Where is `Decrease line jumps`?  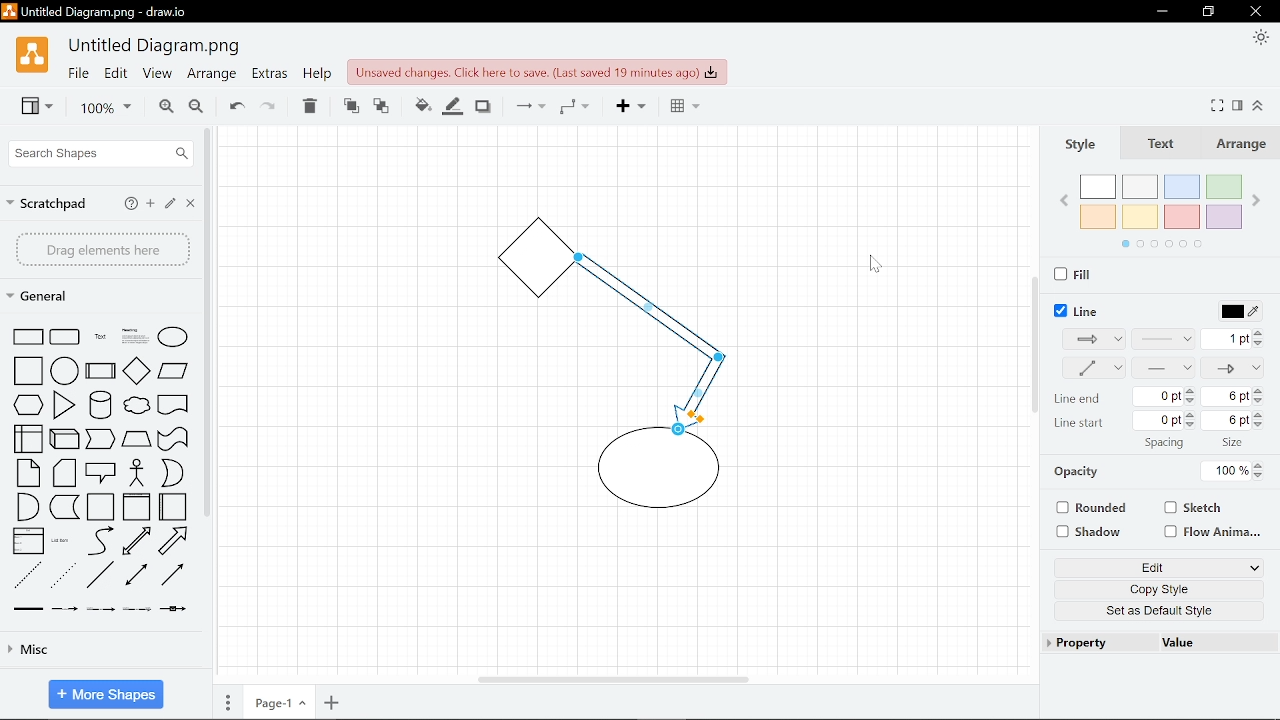
Decrease line jumps is located at coordinates (1260, 415).